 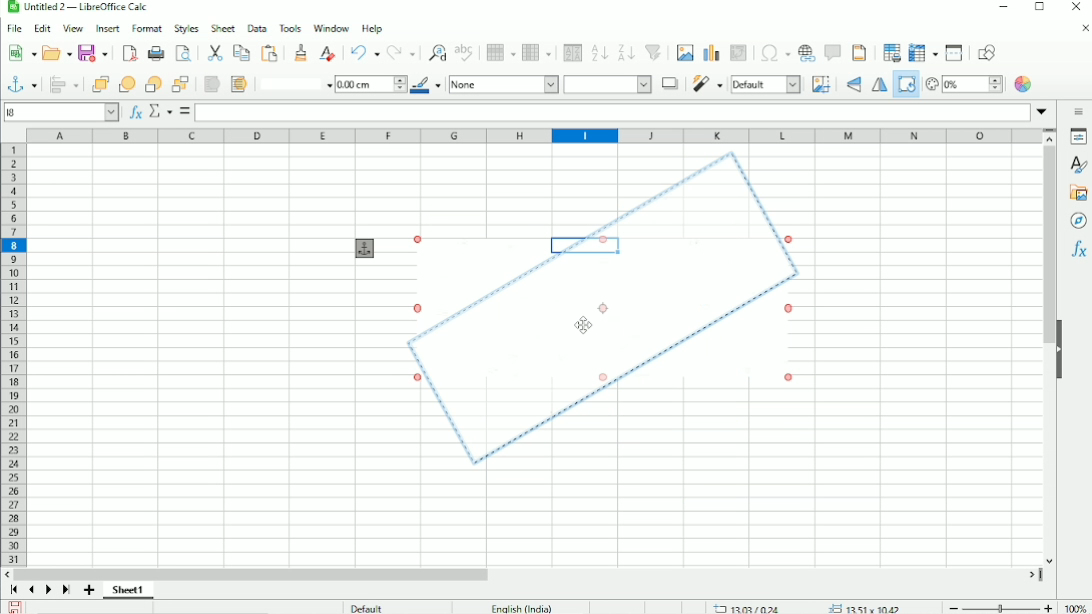 What do you see at coordinates (222, 28) in the screenshot?
I see `Sheet` at bounding box center [222, 28].